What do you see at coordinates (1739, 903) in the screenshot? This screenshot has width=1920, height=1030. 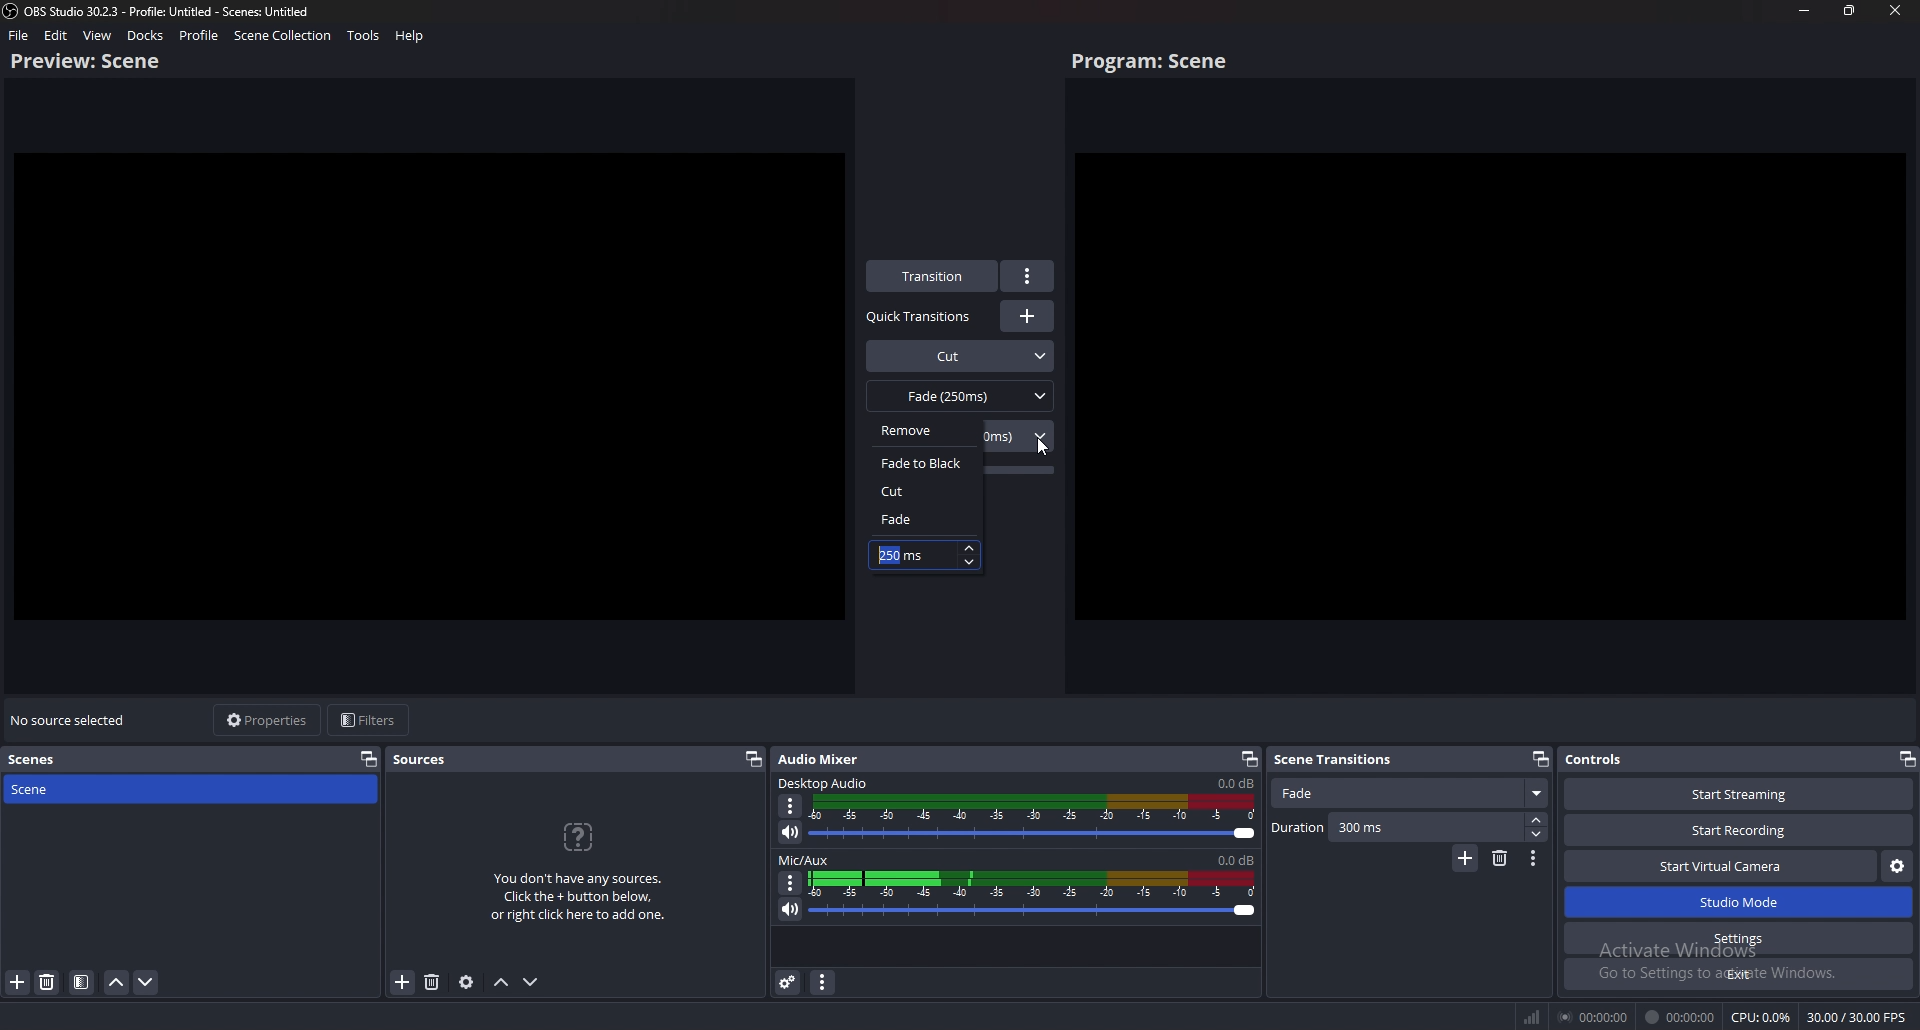 I see `Studio mode` at bounding box center [1739, 903].